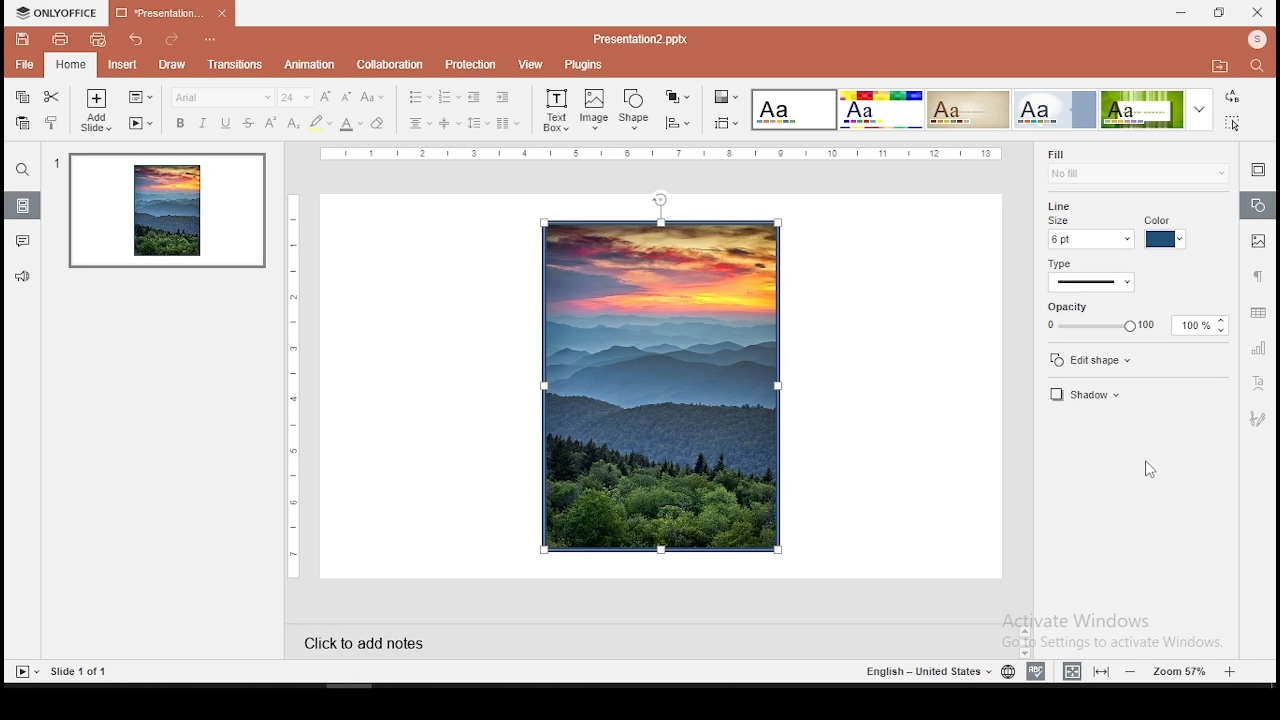  I want to click on zoom out, so click(1132, 670).